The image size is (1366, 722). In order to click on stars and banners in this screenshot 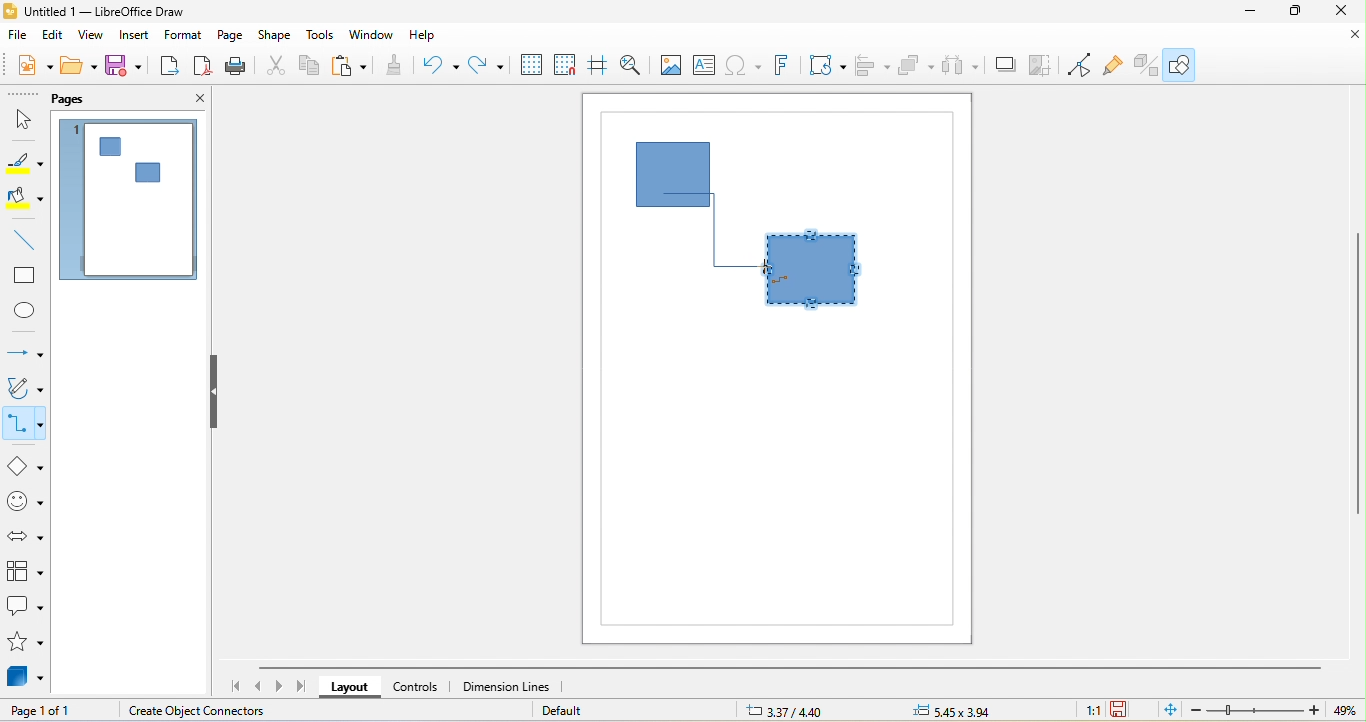, I will do `click(27, 642)`.